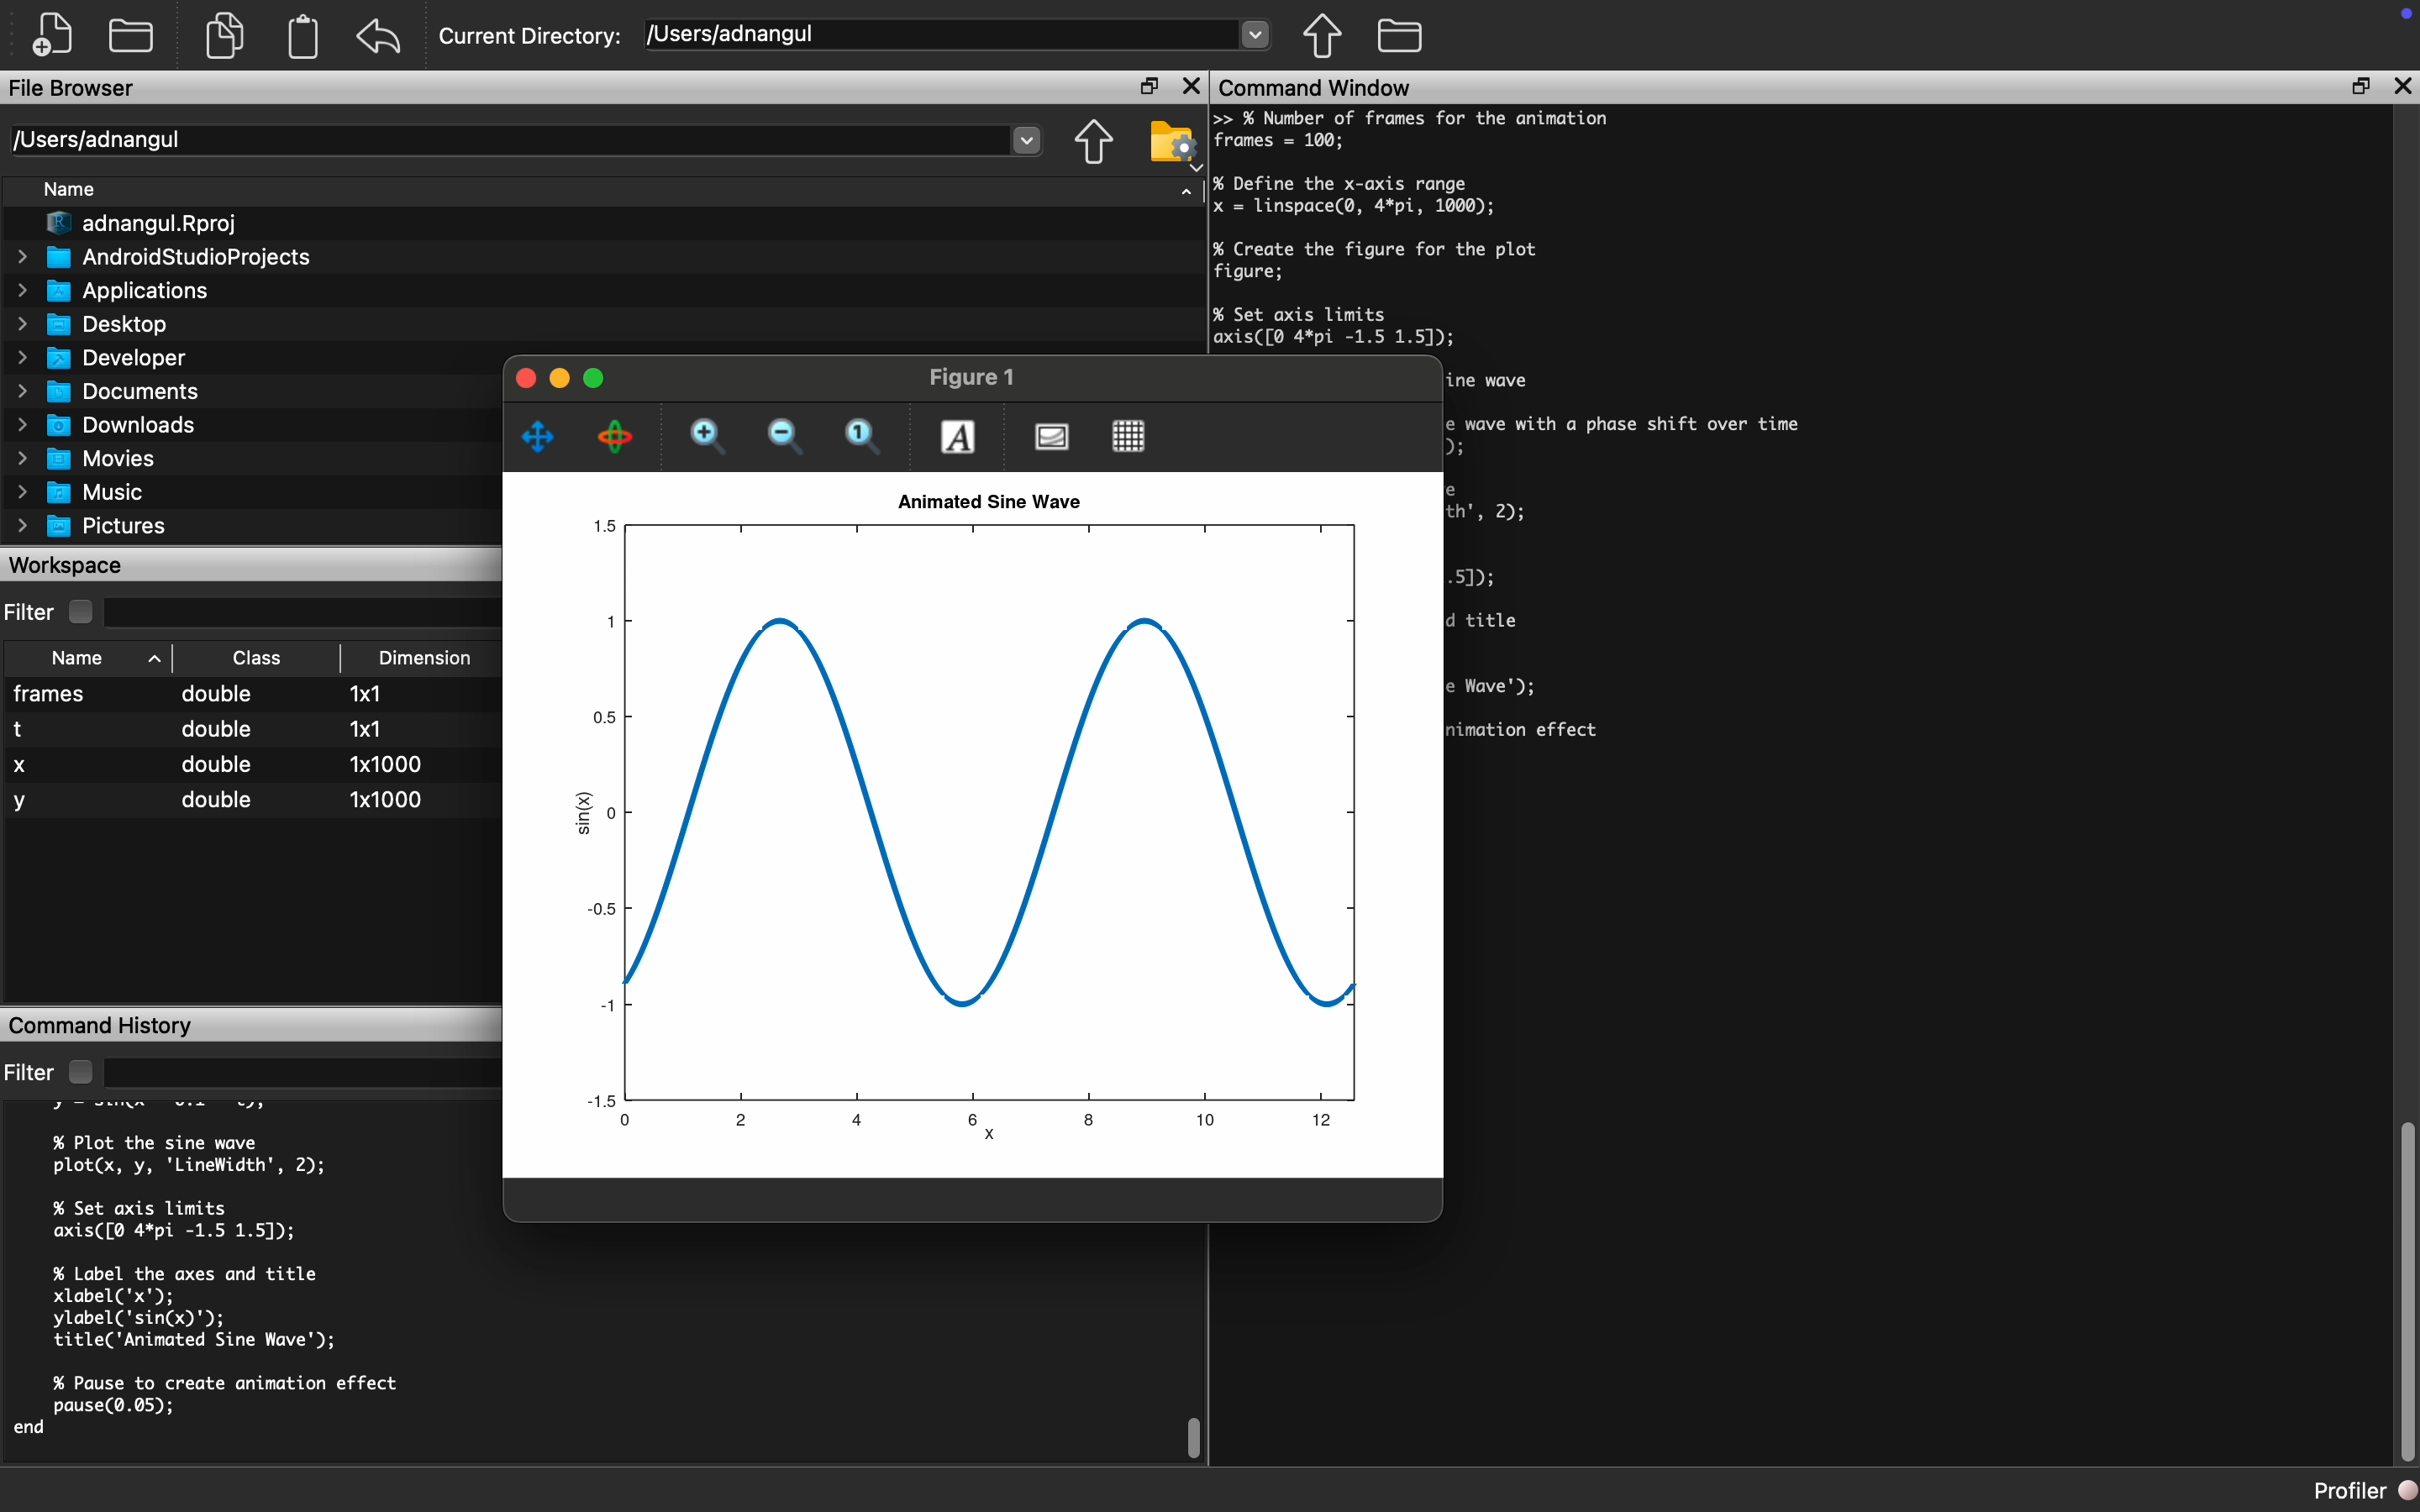  I want to click on Documents, so click(107, 392).